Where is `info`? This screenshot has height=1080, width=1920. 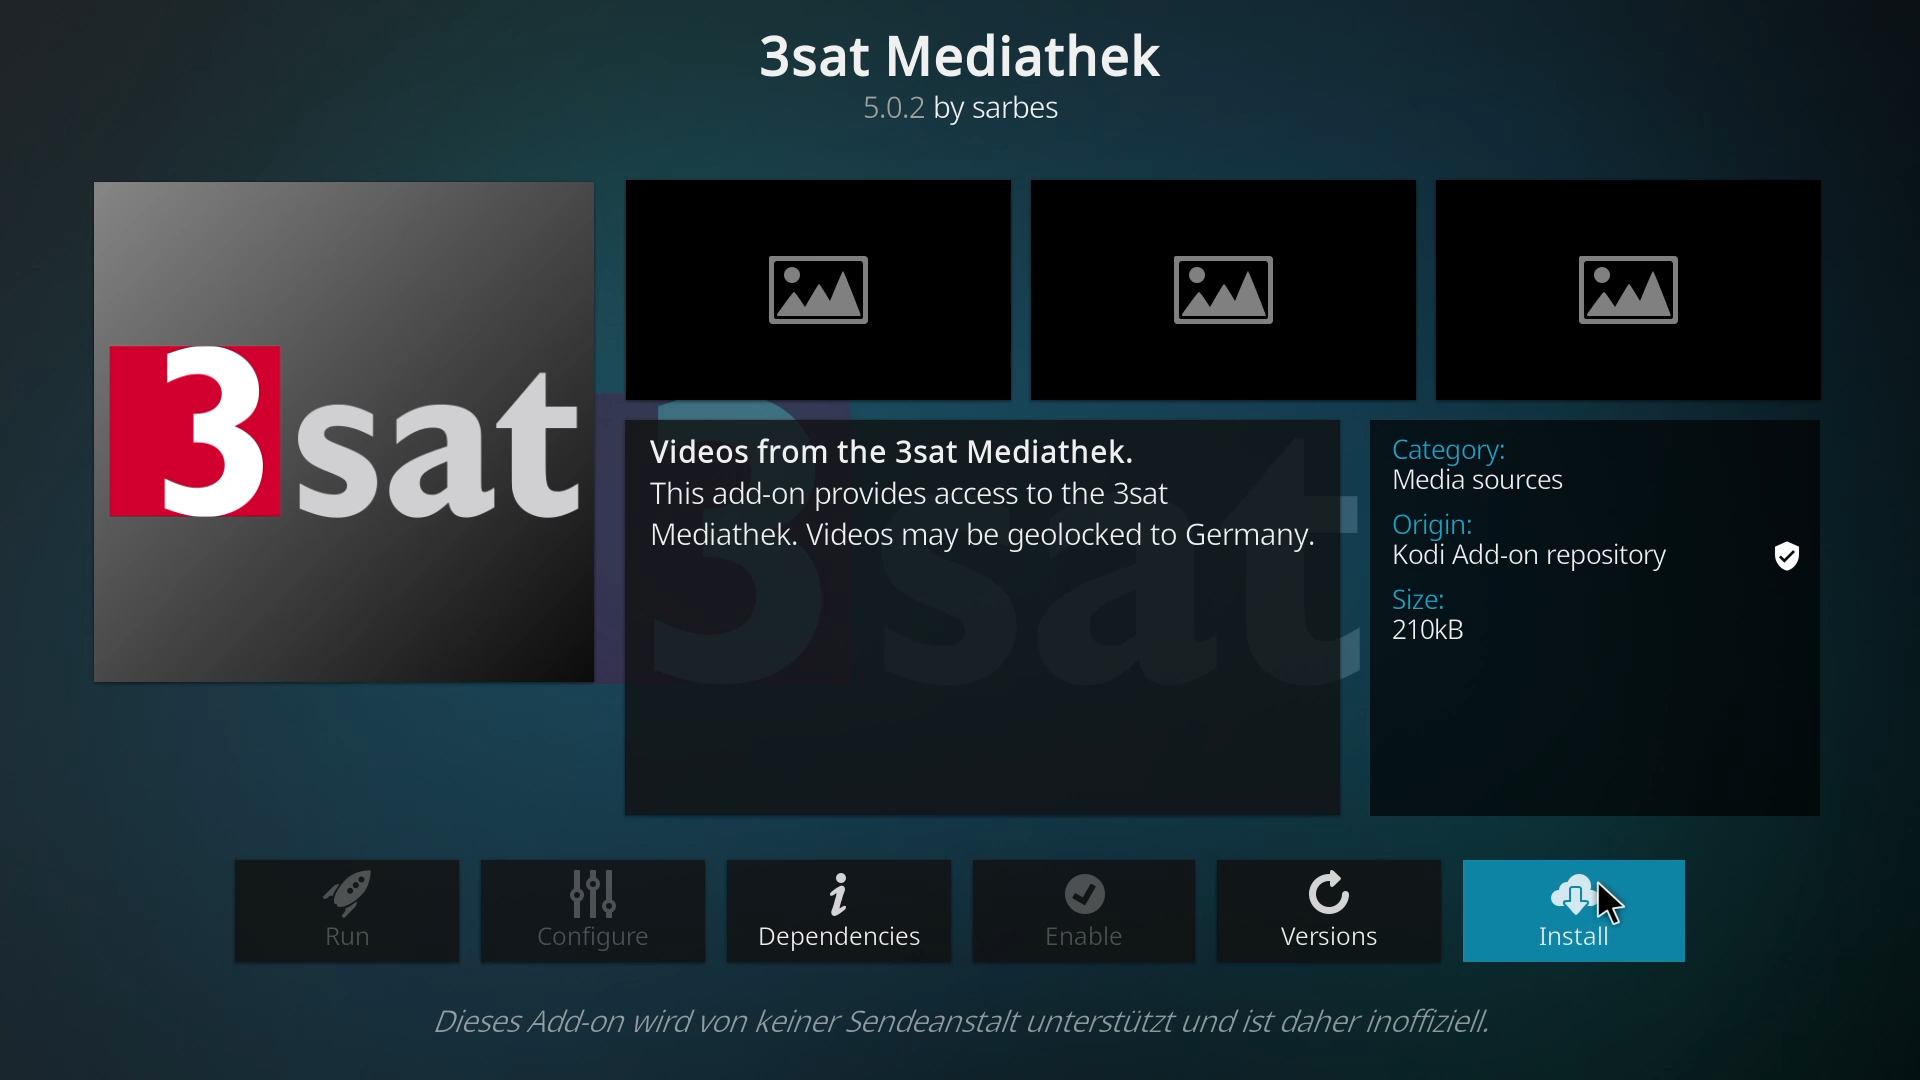
info is located at coordinates (1599, 582).